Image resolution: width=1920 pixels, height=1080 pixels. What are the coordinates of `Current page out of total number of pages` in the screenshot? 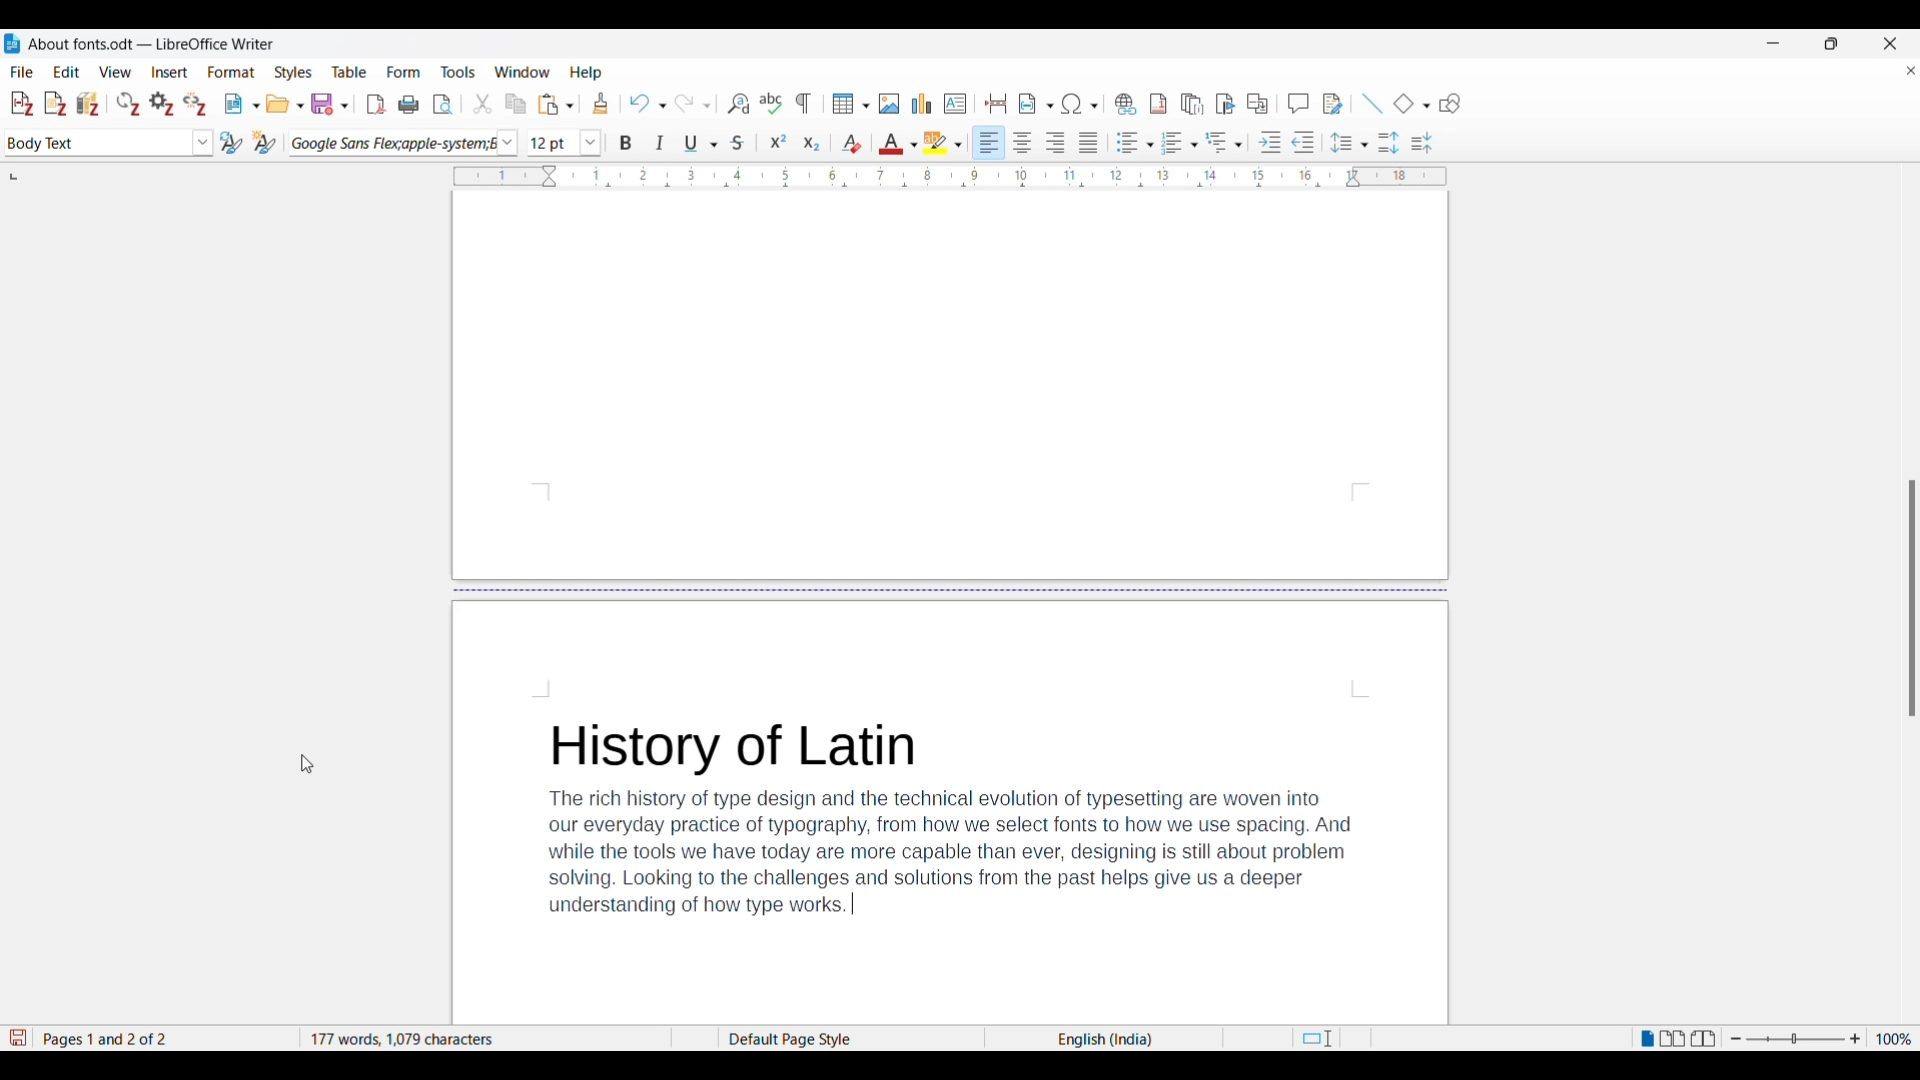 It's located at (164, 1039).